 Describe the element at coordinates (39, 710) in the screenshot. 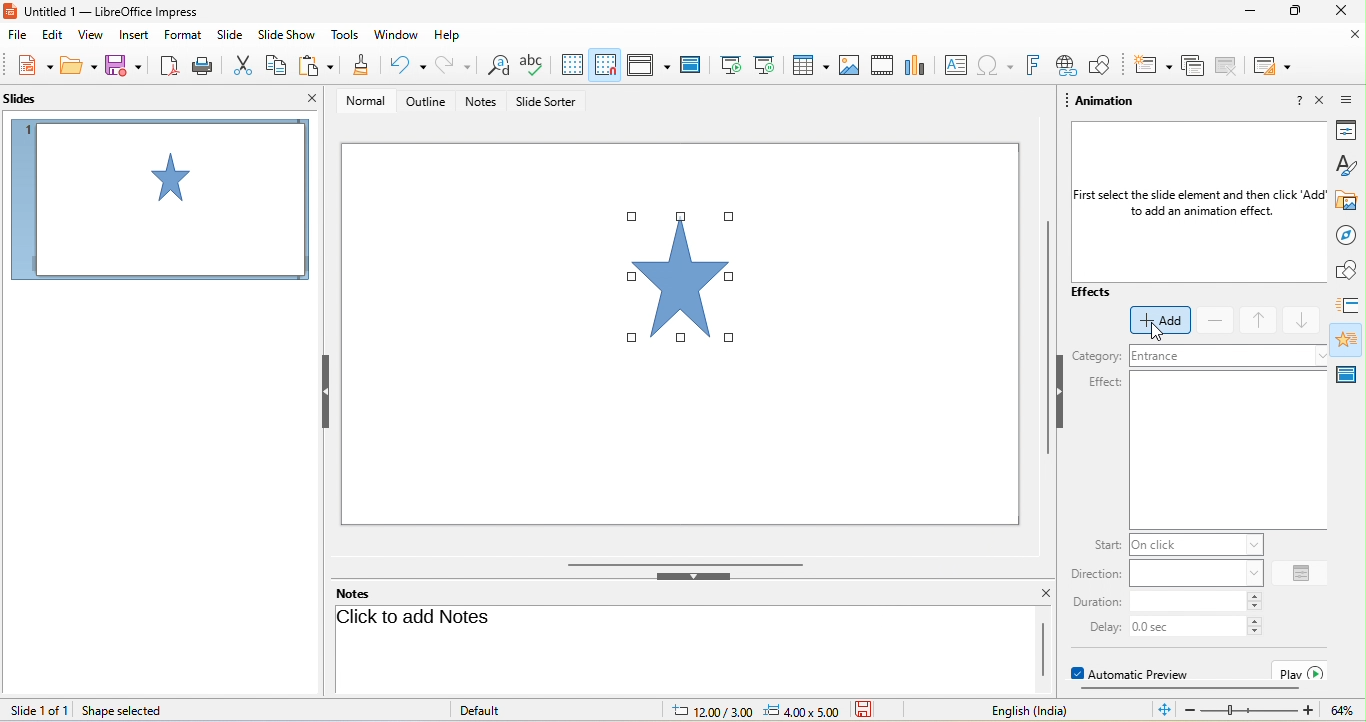

I see `slide 1 of 1` at that location.